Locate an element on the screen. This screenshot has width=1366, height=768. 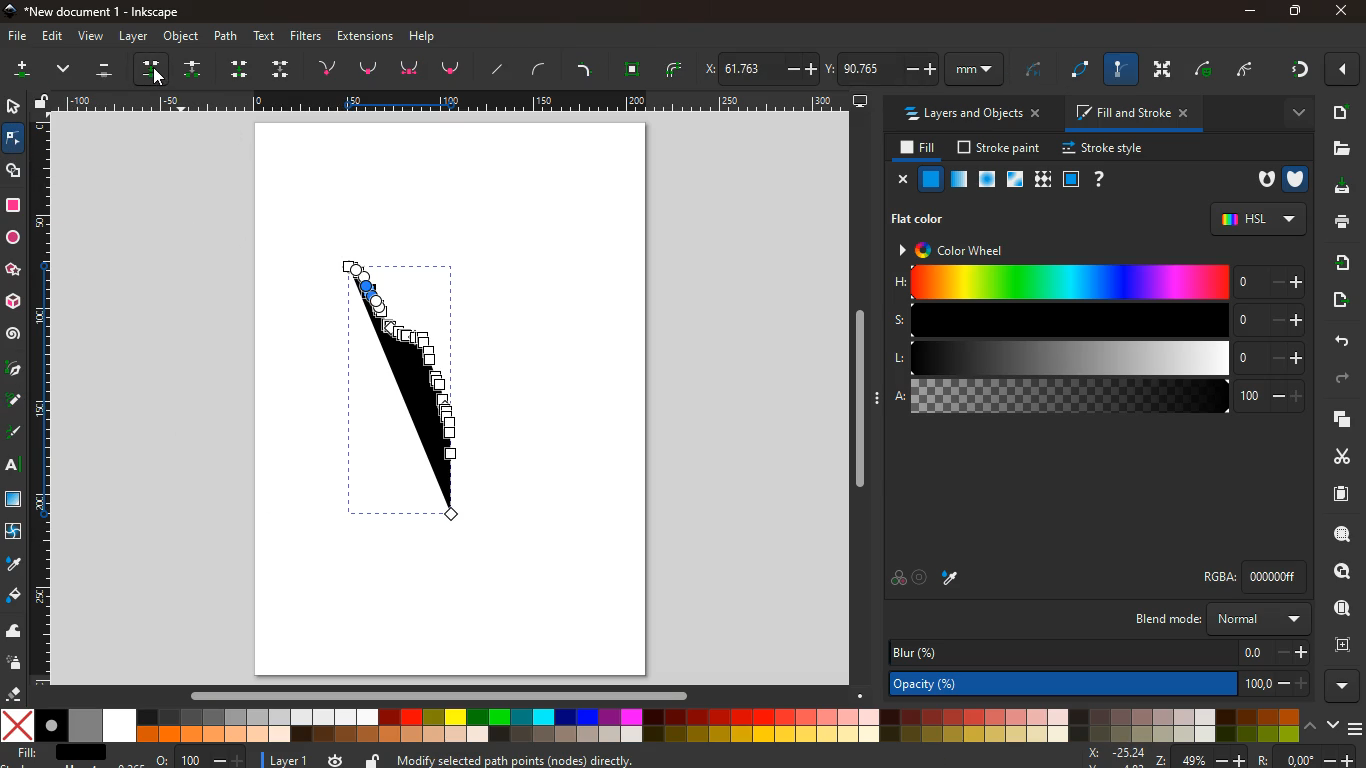
Color  is located at coordinates (13, 205).